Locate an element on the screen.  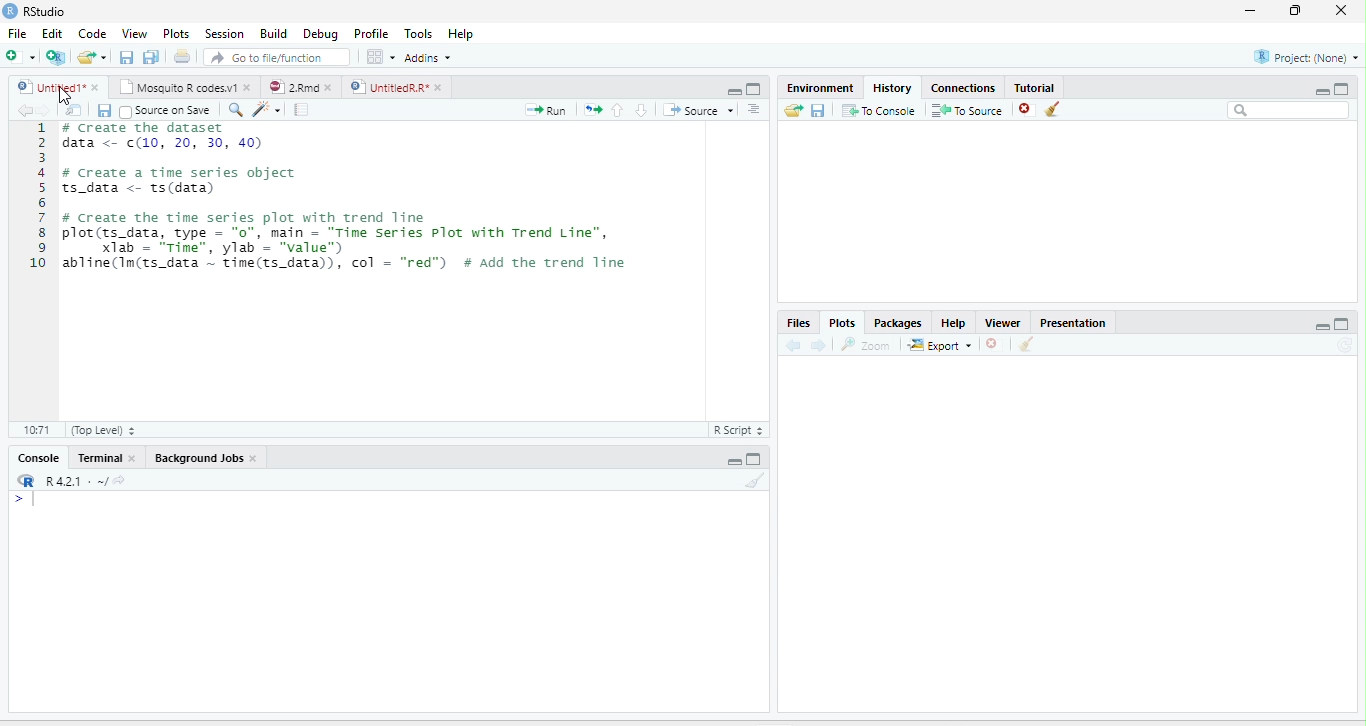
Show document outline is located at coordinates (754, 109).